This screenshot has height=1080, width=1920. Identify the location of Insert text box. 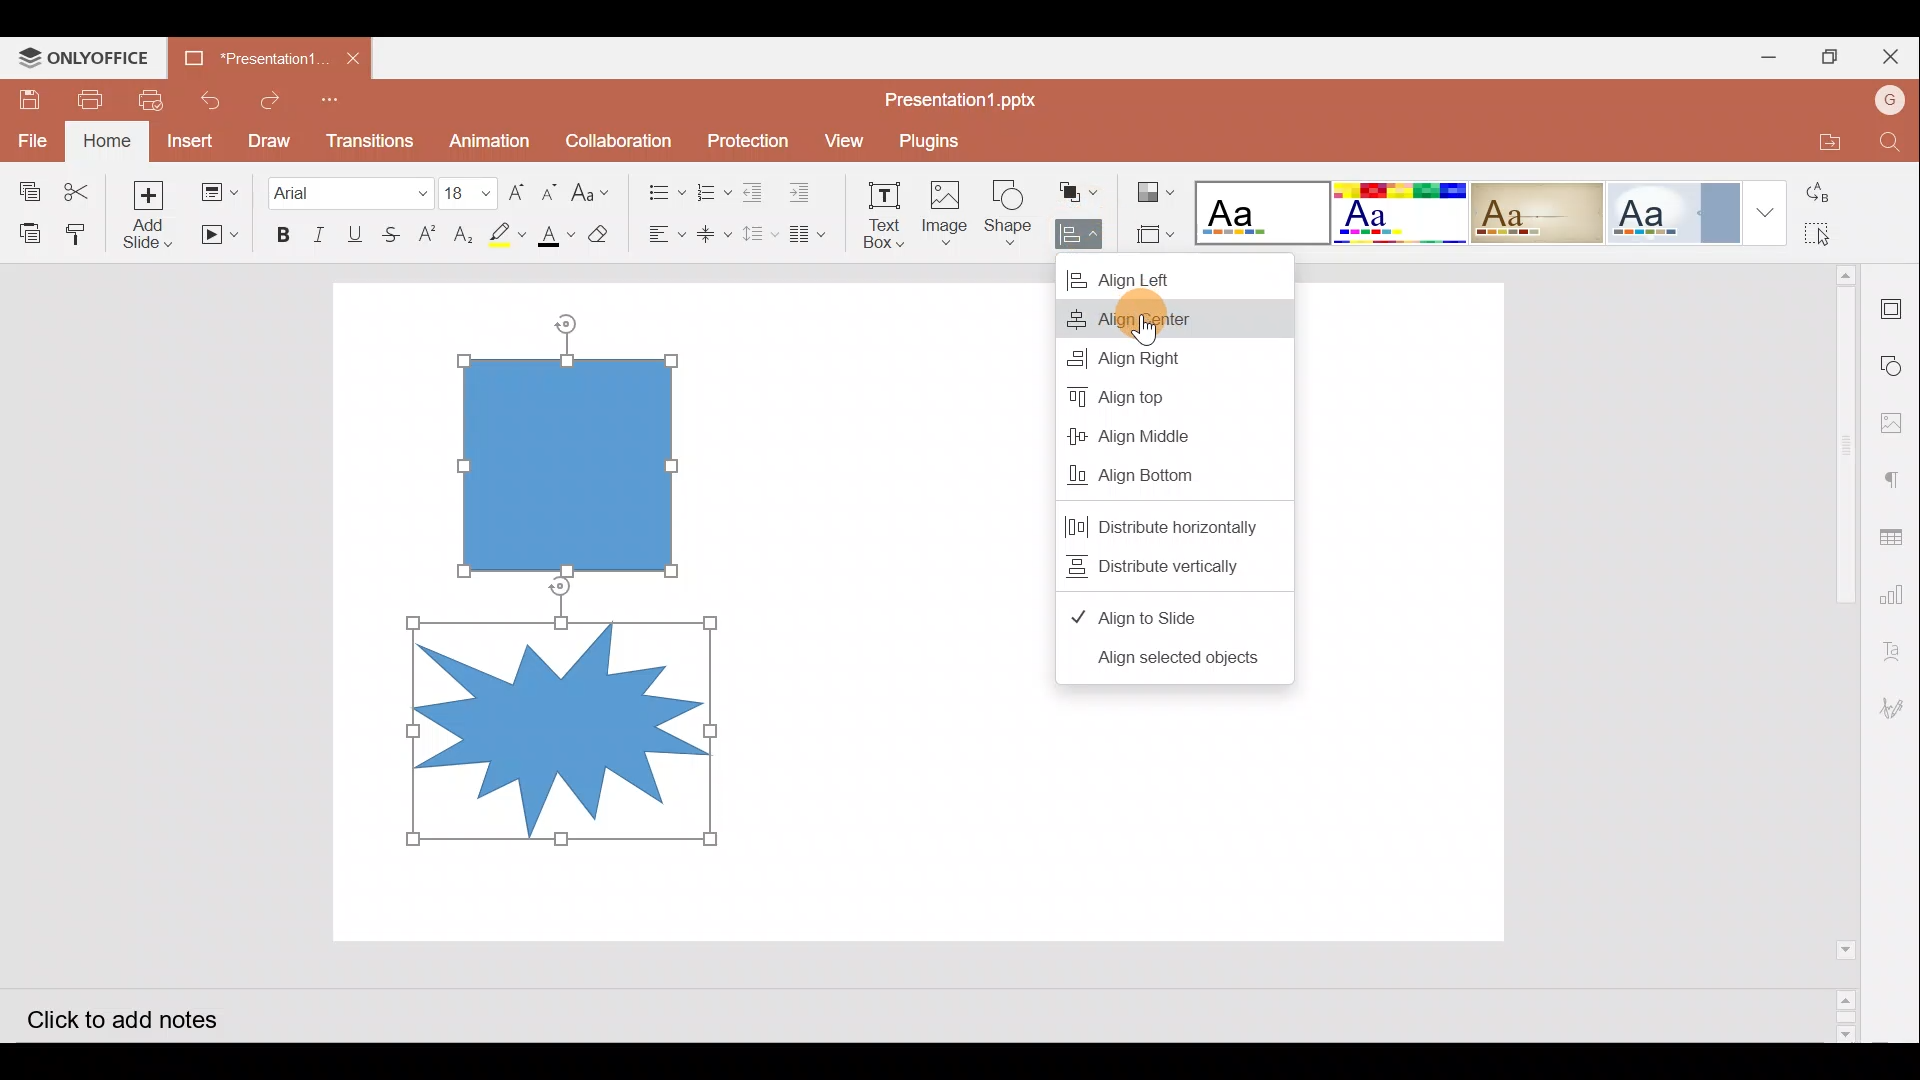
(876, 209).